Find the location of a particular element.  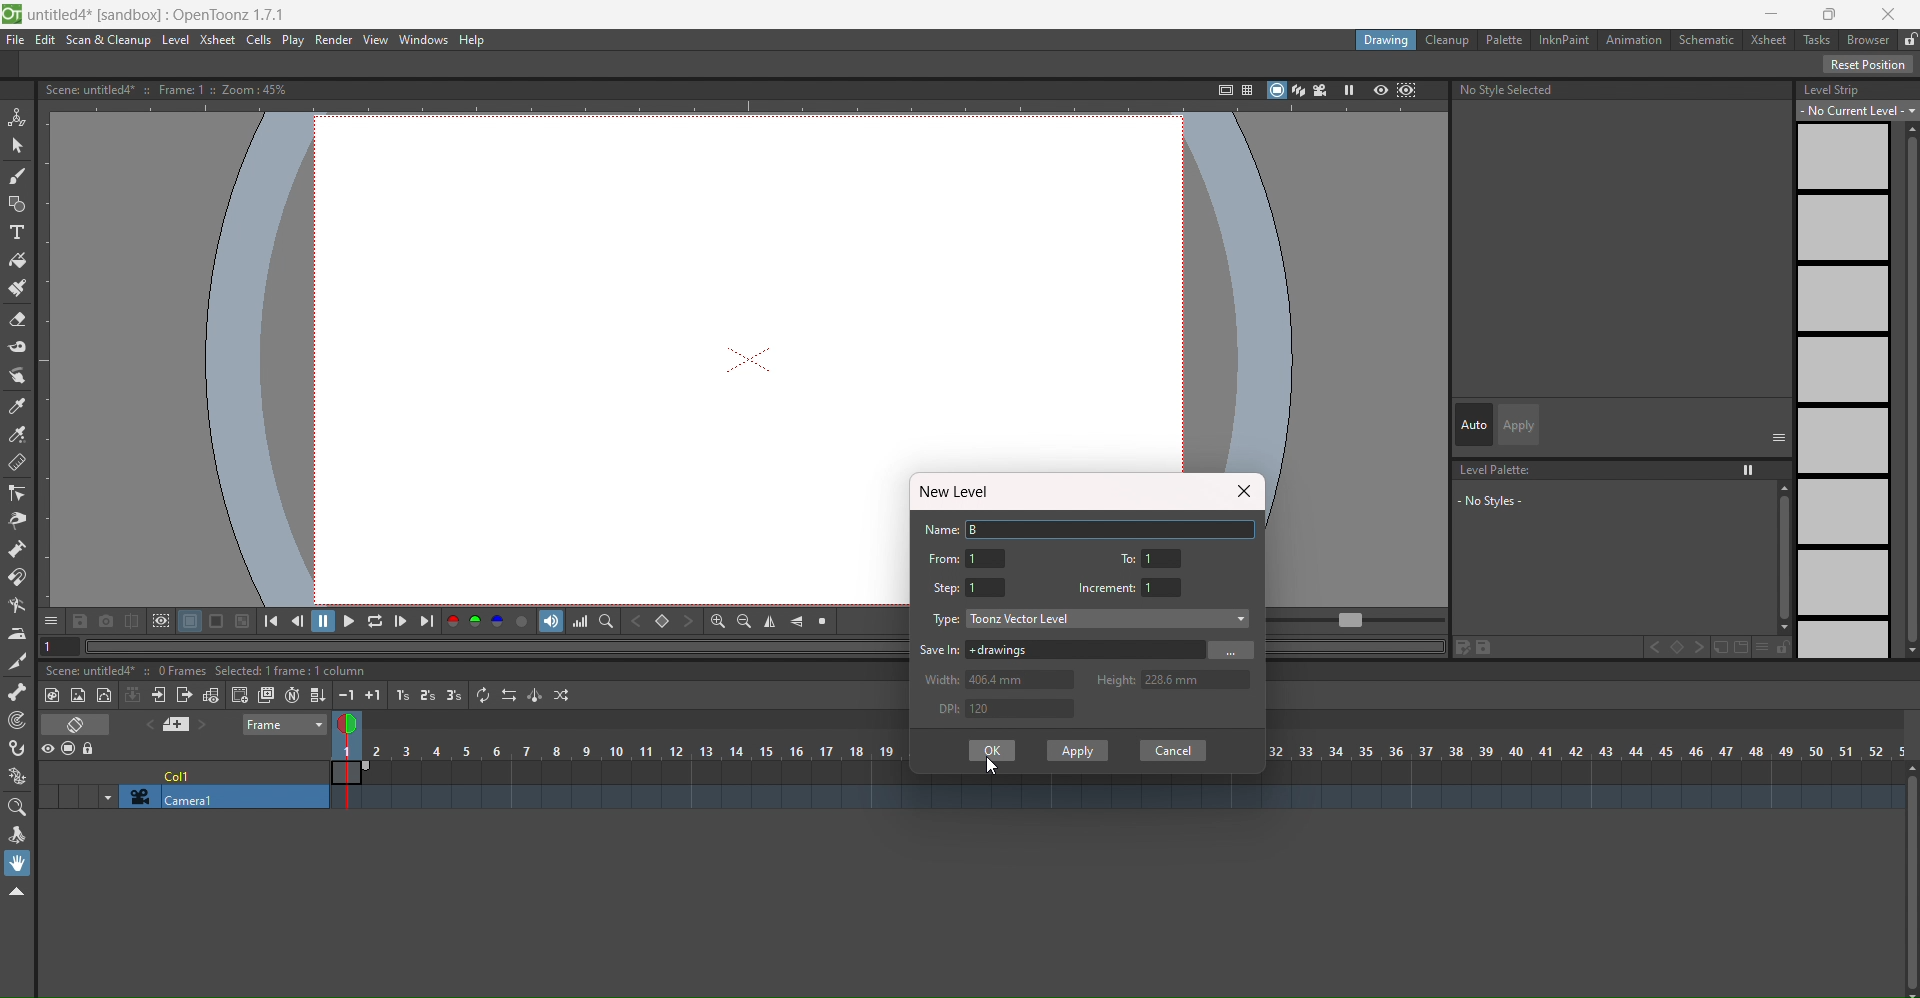

safe area is located at coordinates (1220, 90).